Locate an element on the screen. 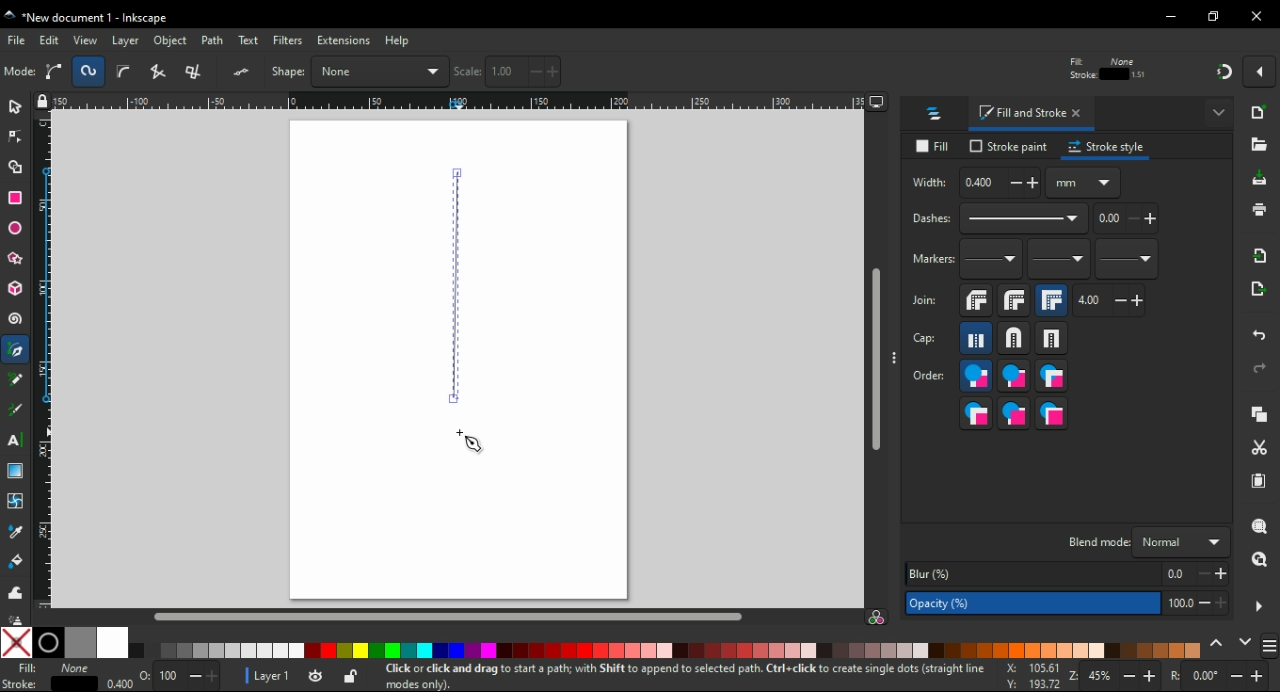  ellipse/arc tool is located at coordinates (18, 229).